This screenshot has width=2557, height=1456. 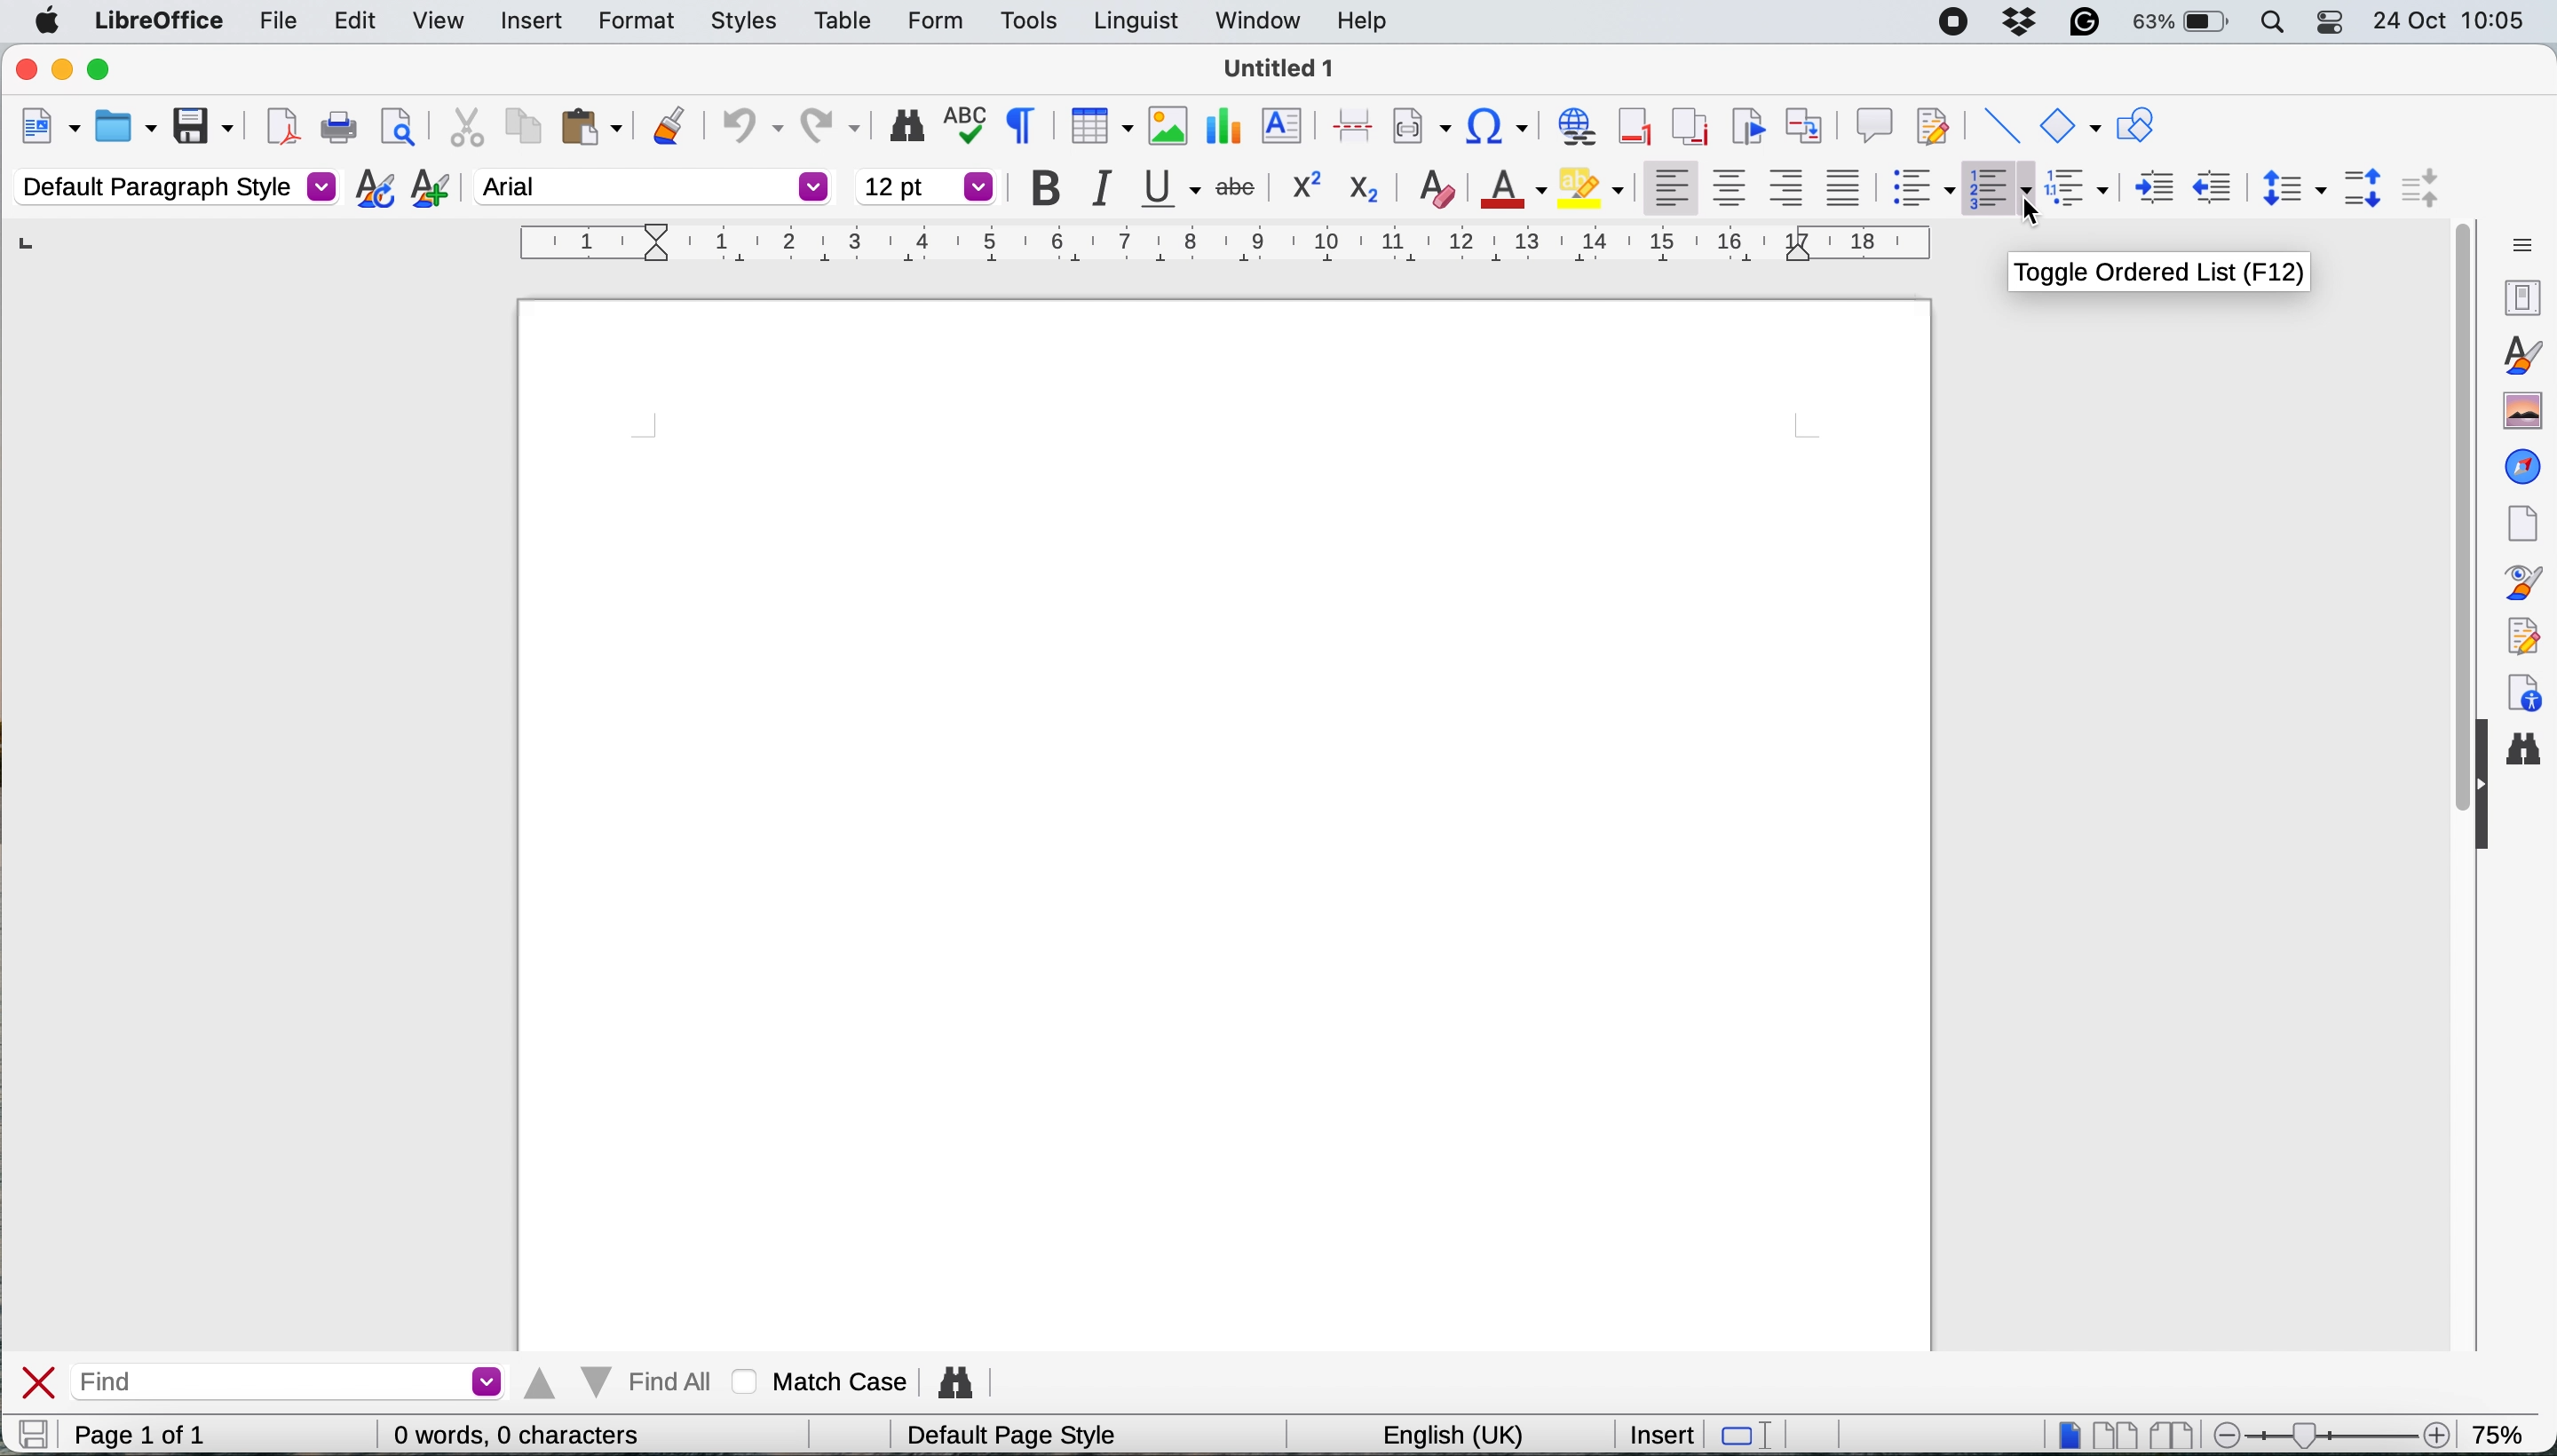 What do you see at coordinates (2326, 22) in the screenshot?
I see `control center` at bounding box center [2326, 22].